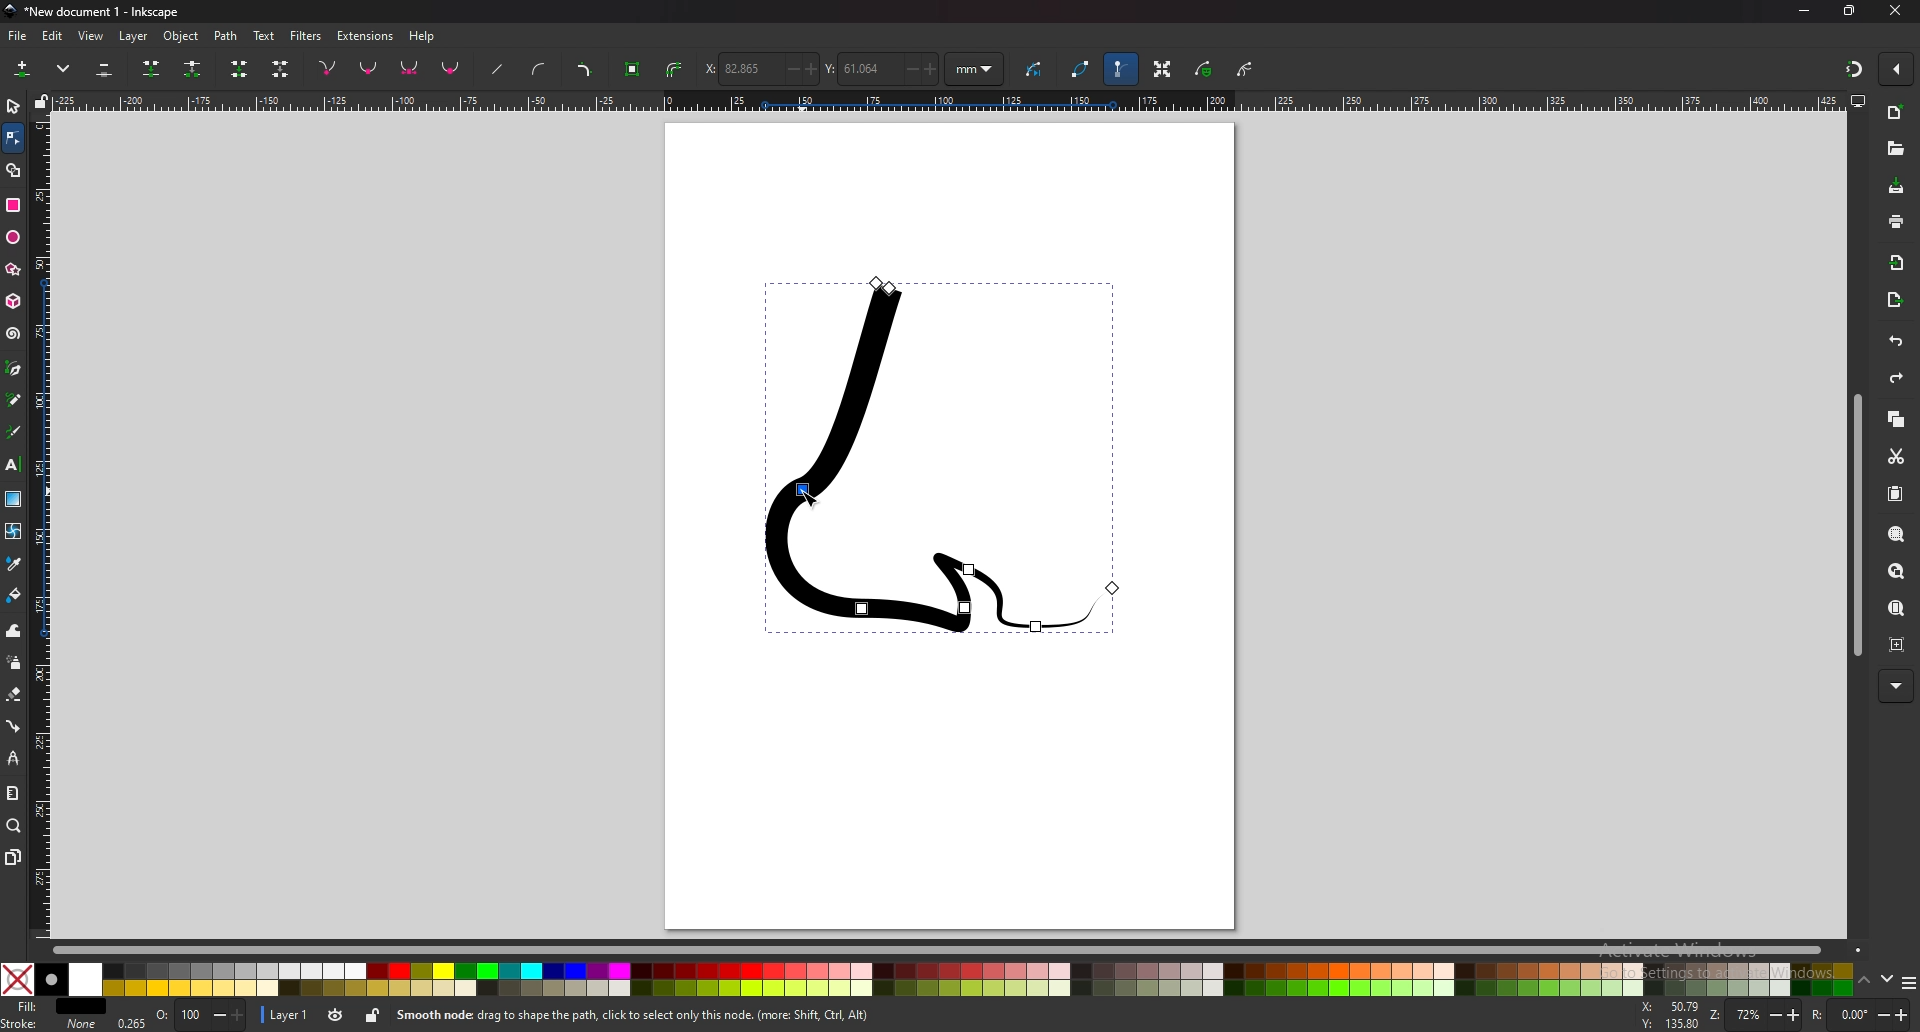  Describe the element at coordinates (13, 794) in the screenshot. I see `measure` at that location.